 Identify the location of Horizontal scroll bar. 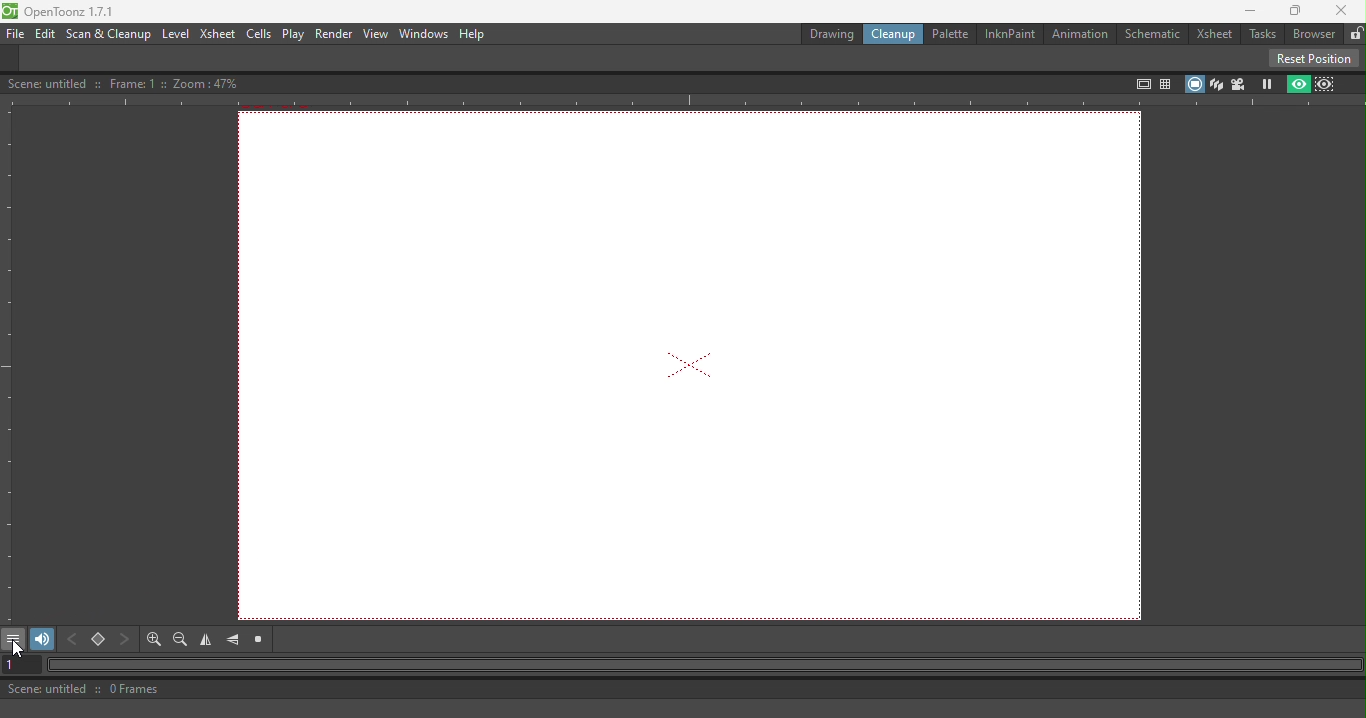
(702, 666).